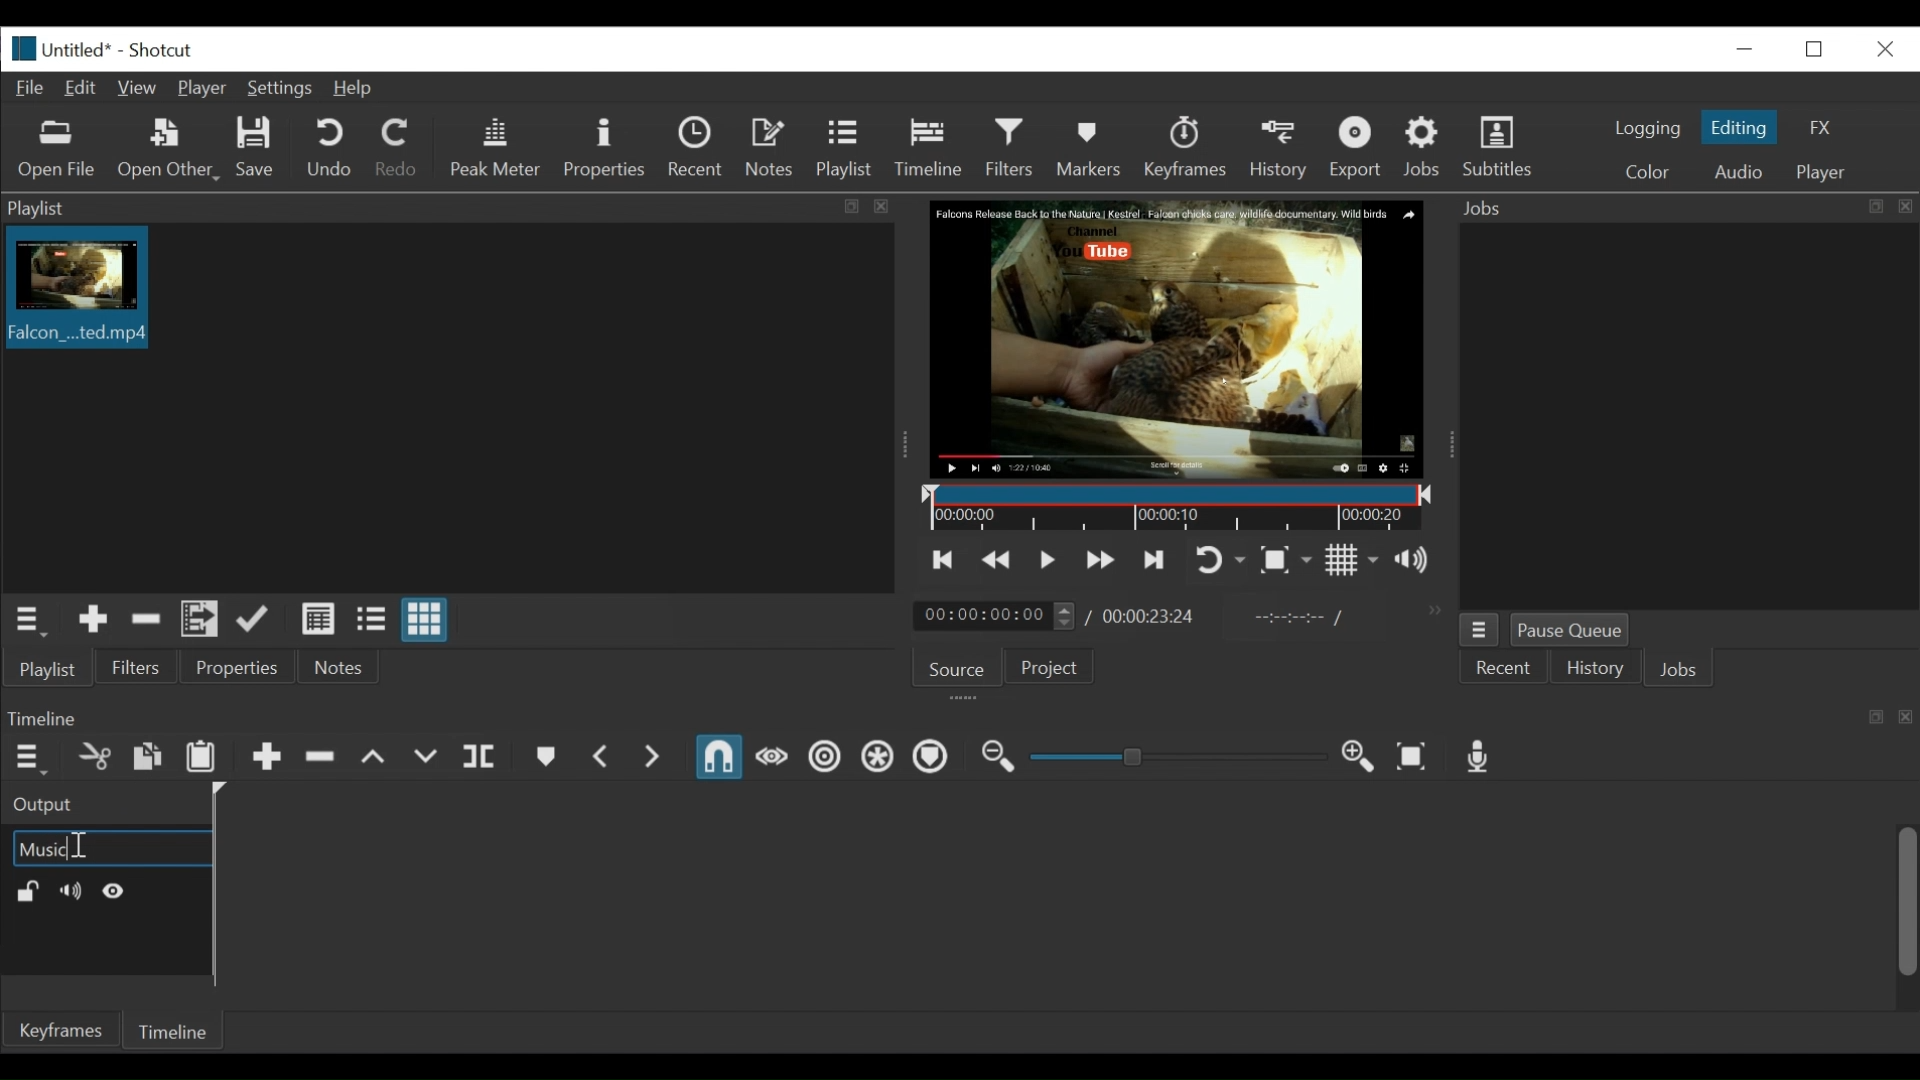 This screenshot has width=1920, height=1080. What do you see at coordinates (395, 147) in the screenshot?
I see `Redo` at bounding box center [395, 147].